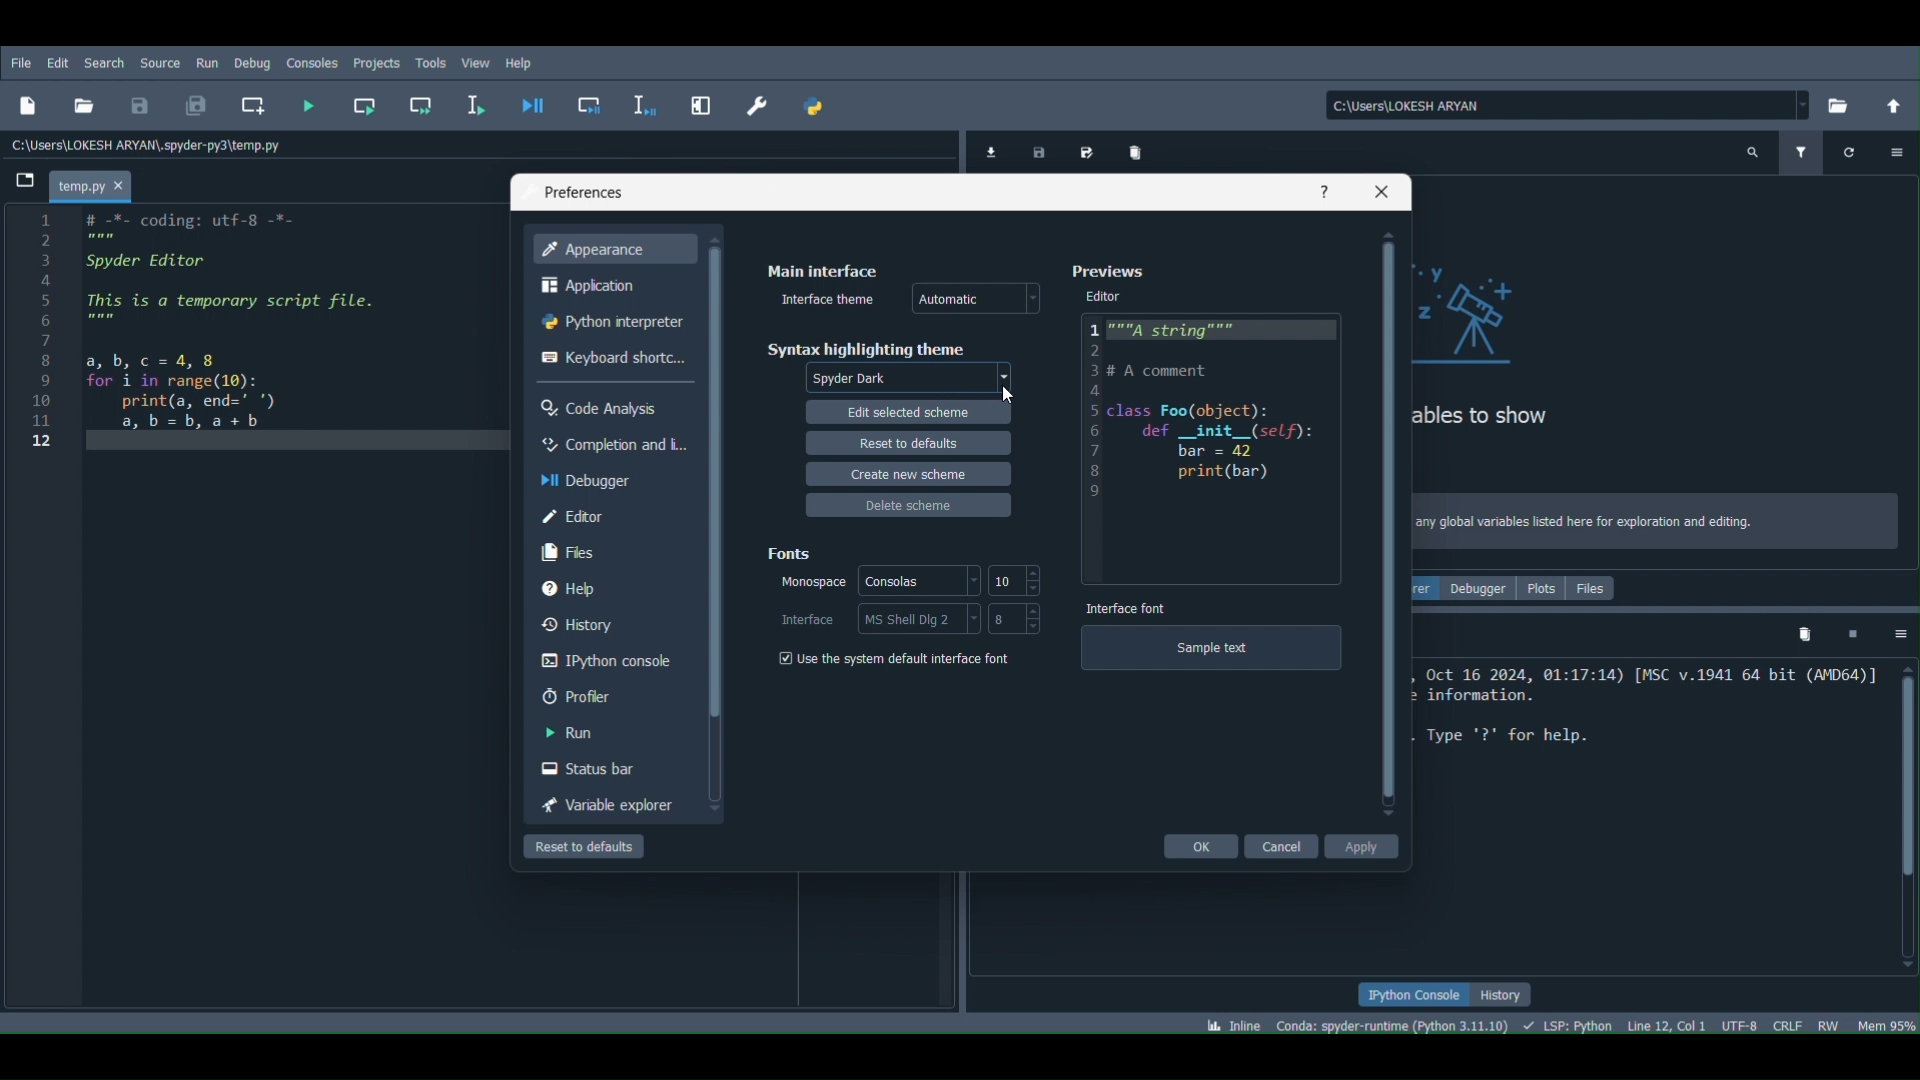  Describe the element at coordinates (1572, 1024) in the screenshot. I see `Completions, linting , code folding and symbols` at that location.